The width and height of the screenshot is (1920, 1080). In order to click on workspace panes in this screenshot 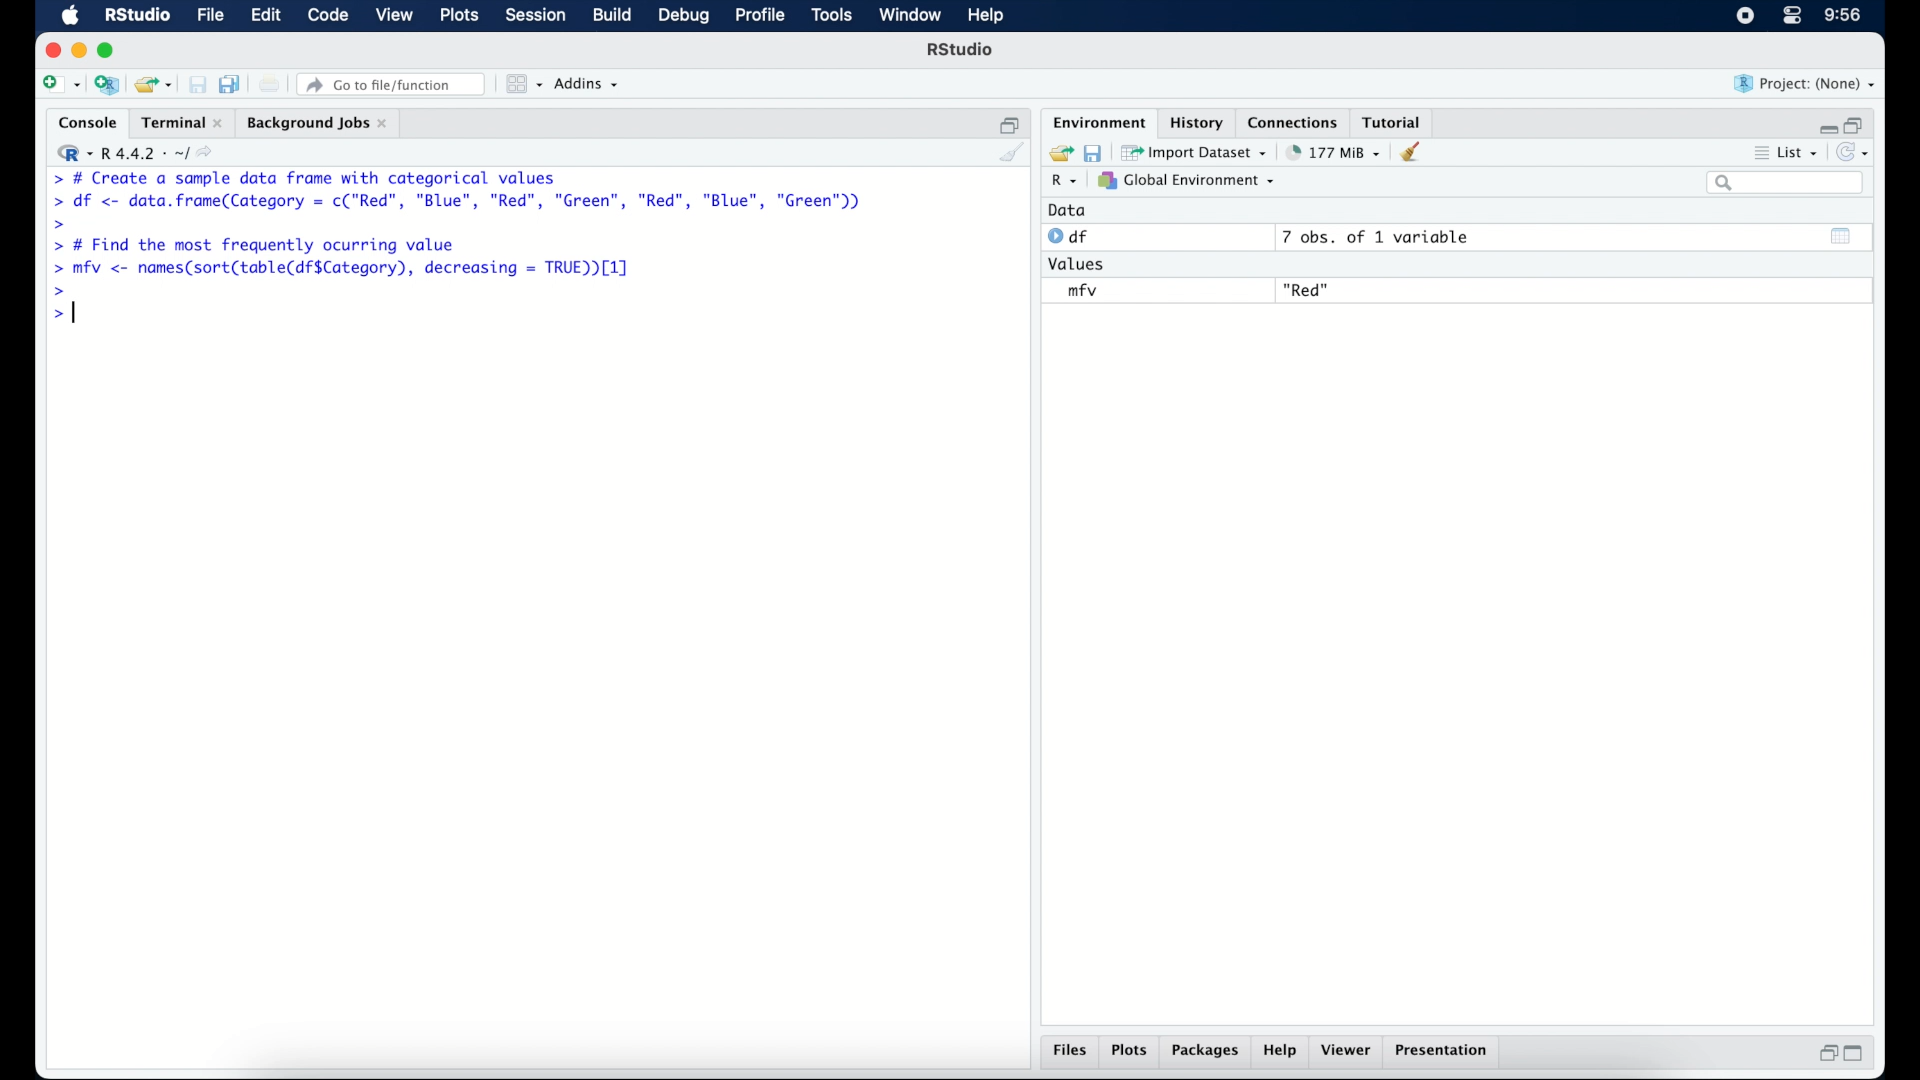, I will do `click(523, 84)`.